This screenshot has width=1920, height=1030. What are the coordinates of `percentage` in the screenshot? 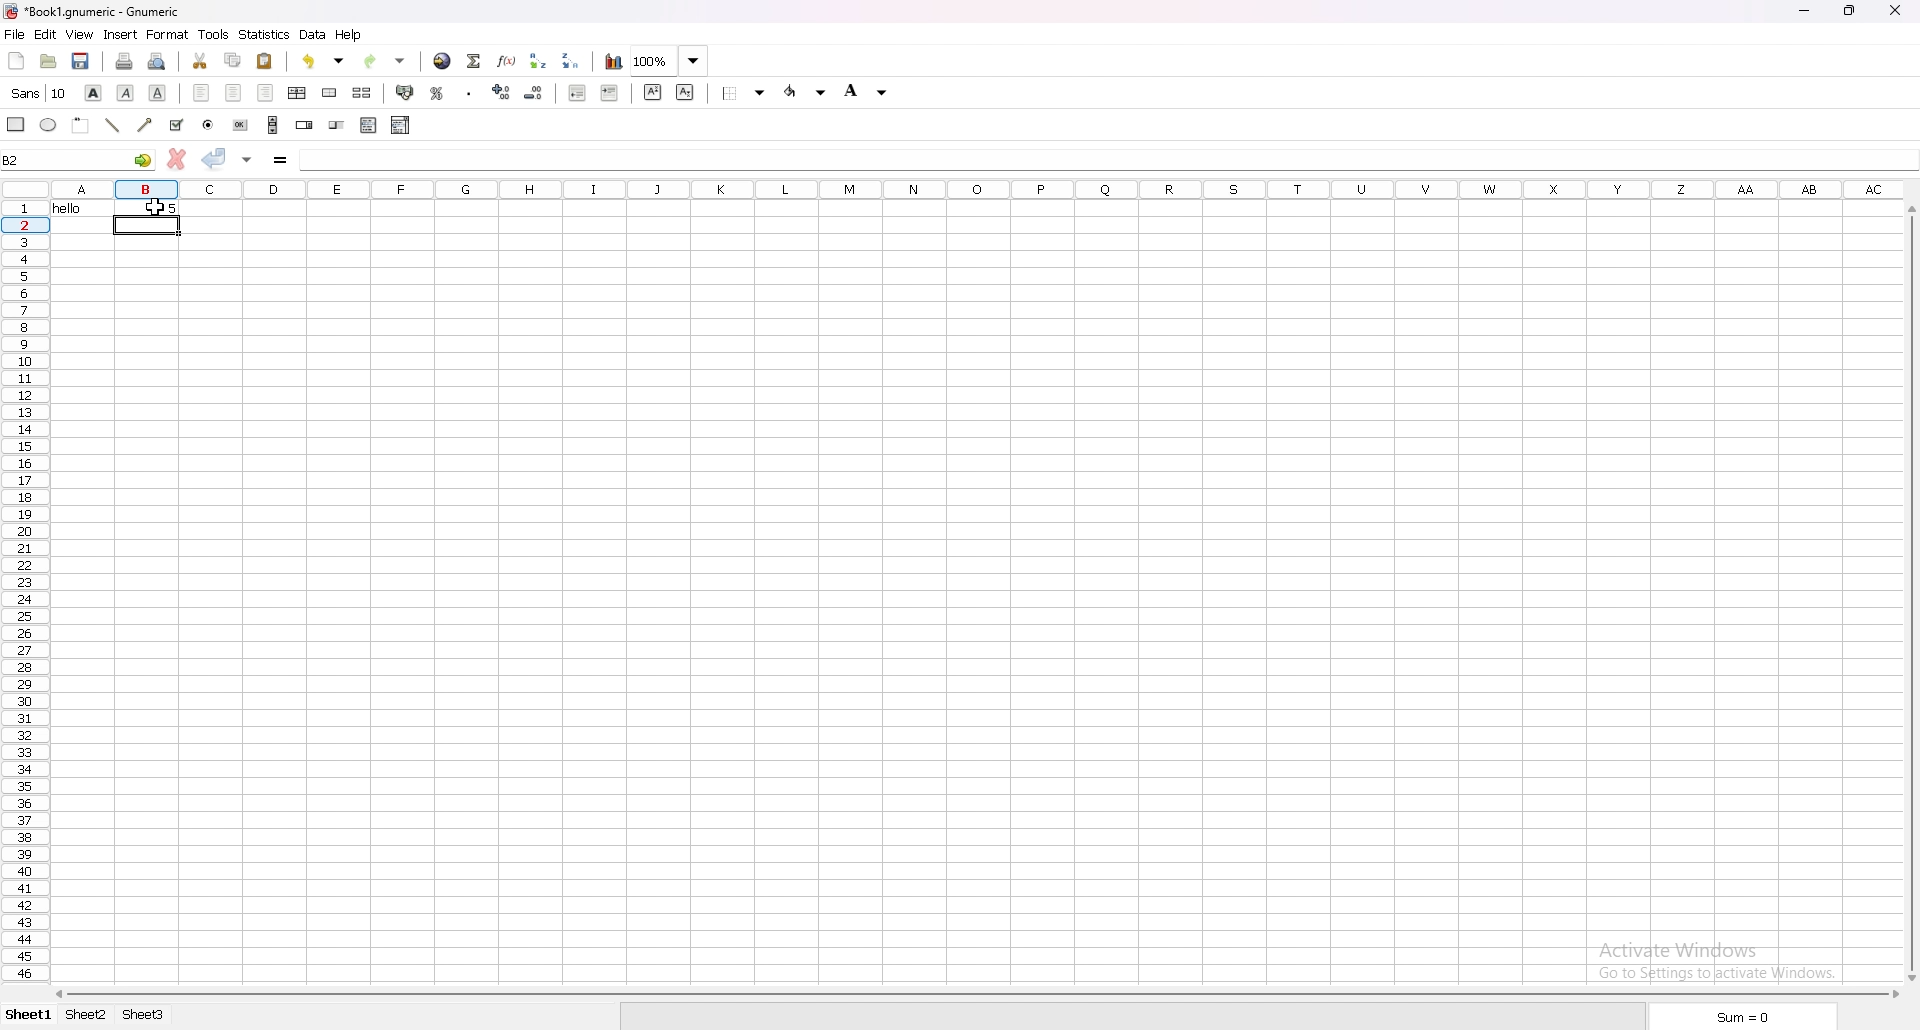 It's located at (439, 92).